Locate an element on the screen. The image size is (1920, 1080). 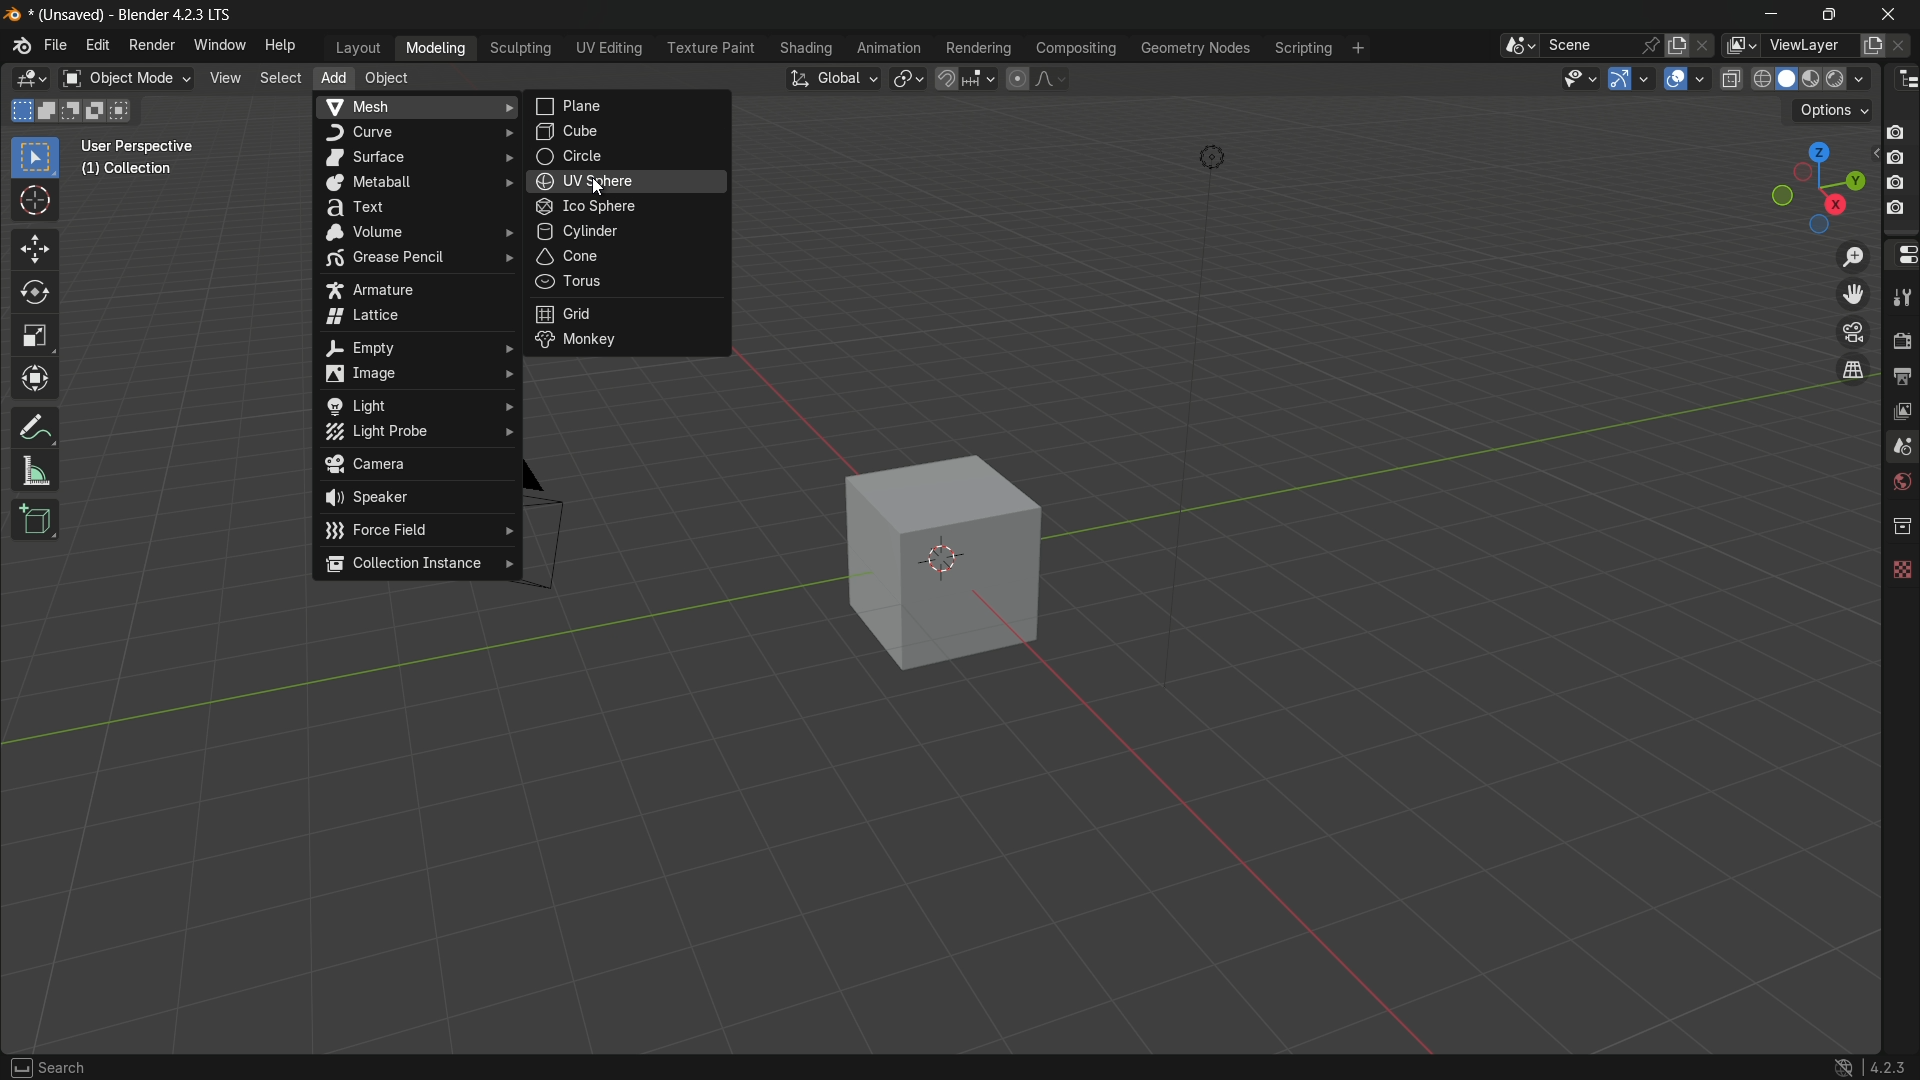
toggle the camera view is located at coordinates (1853, 332).